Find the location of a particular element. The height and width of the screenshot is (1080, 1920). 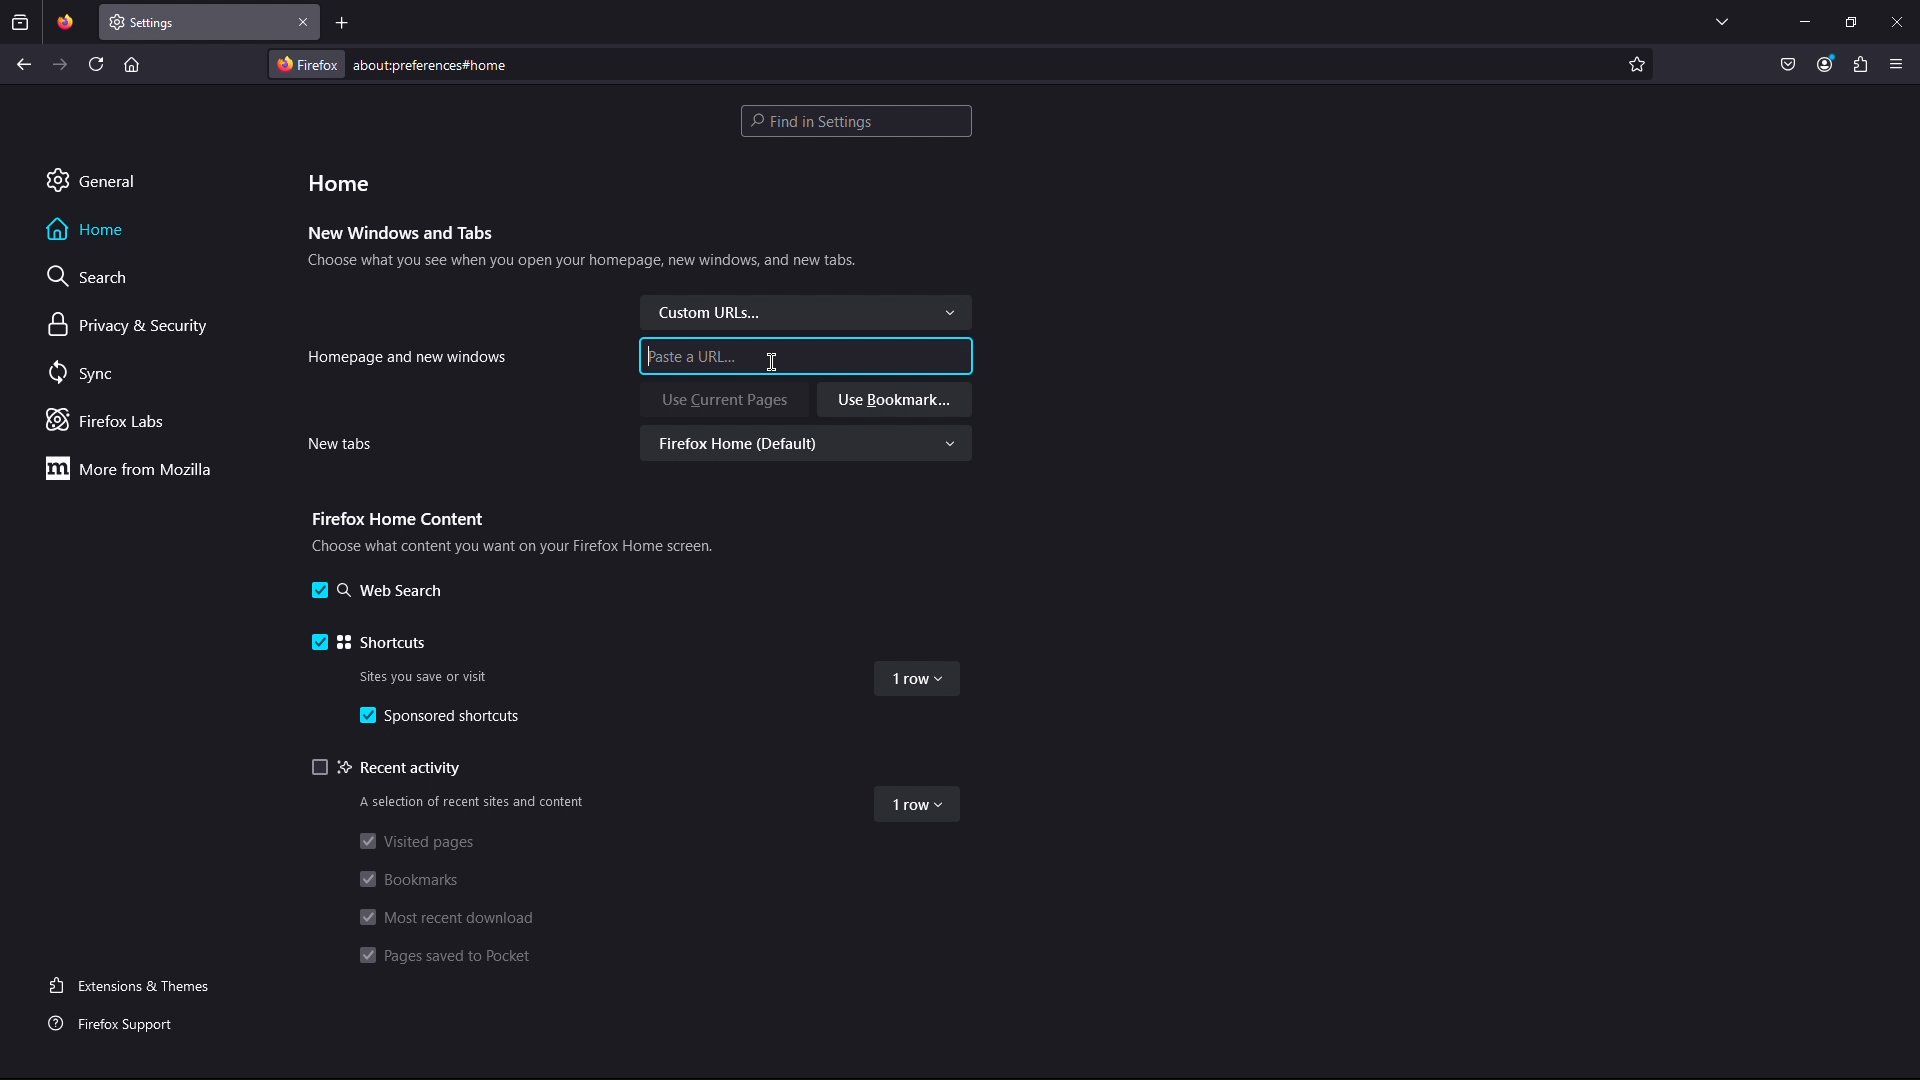

Application Menu is located at coordinates (1897, 66).